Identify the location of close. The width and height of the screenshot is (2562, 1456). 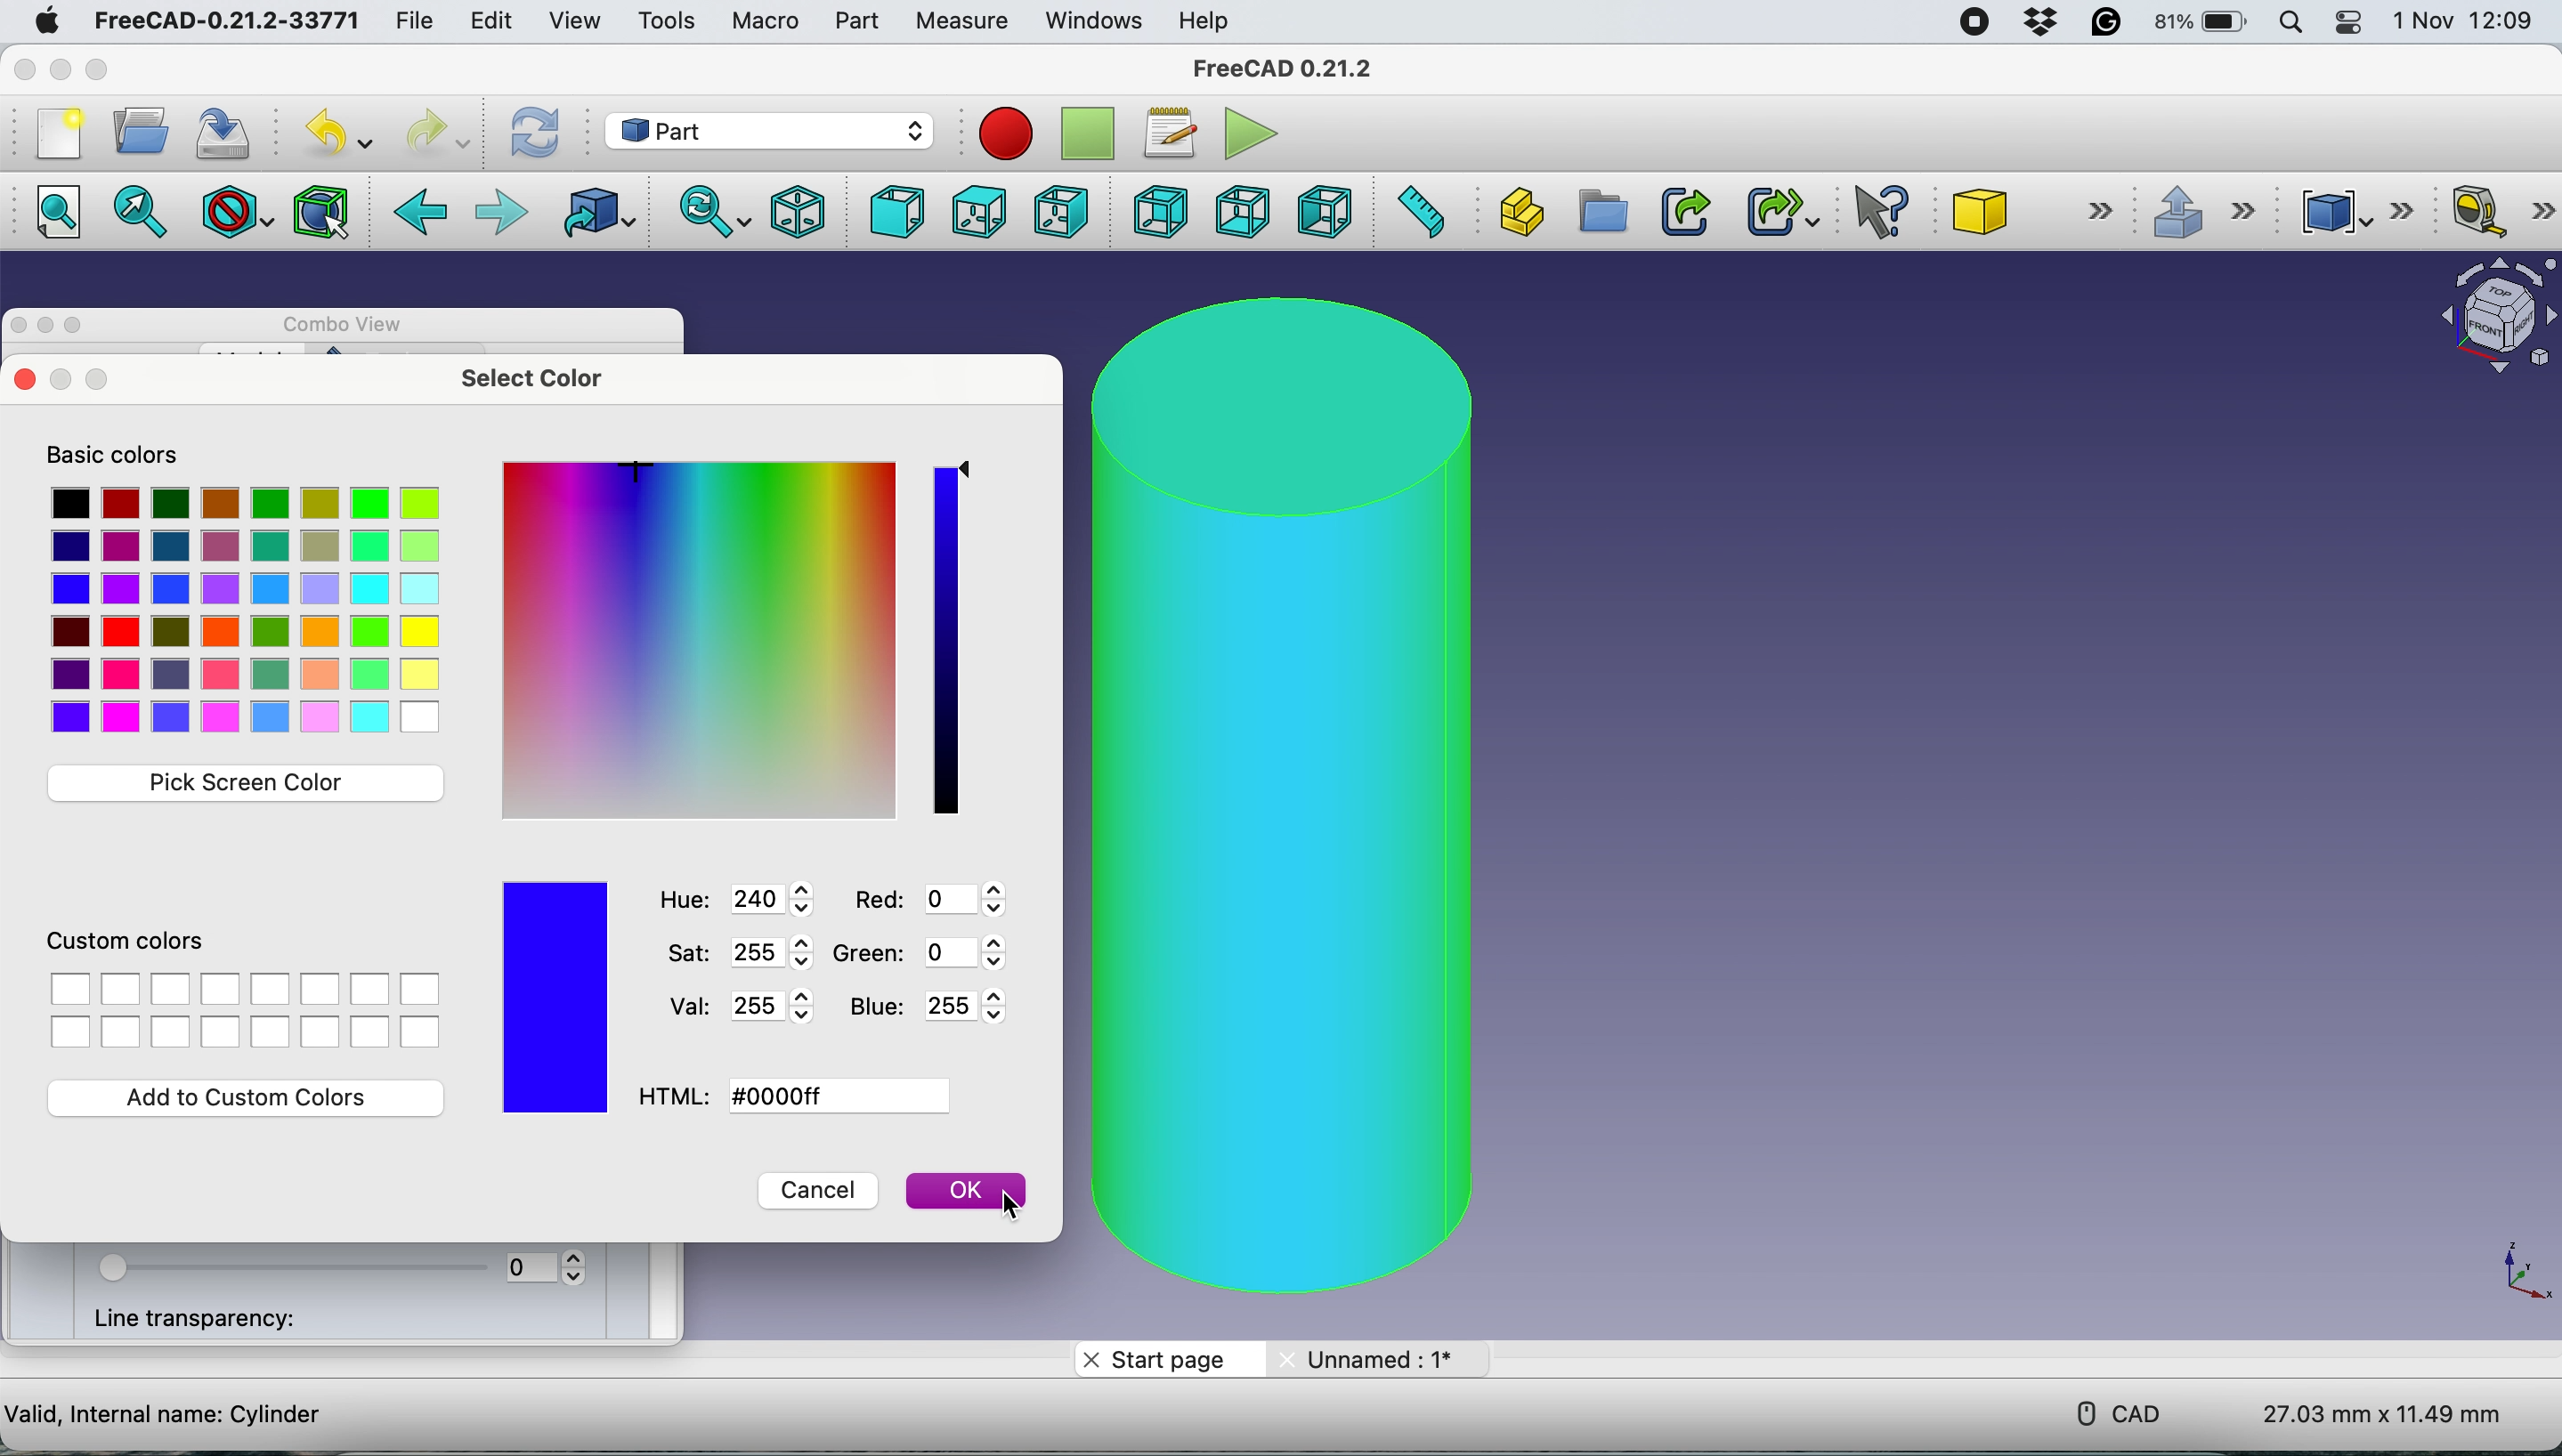
(25, 68).